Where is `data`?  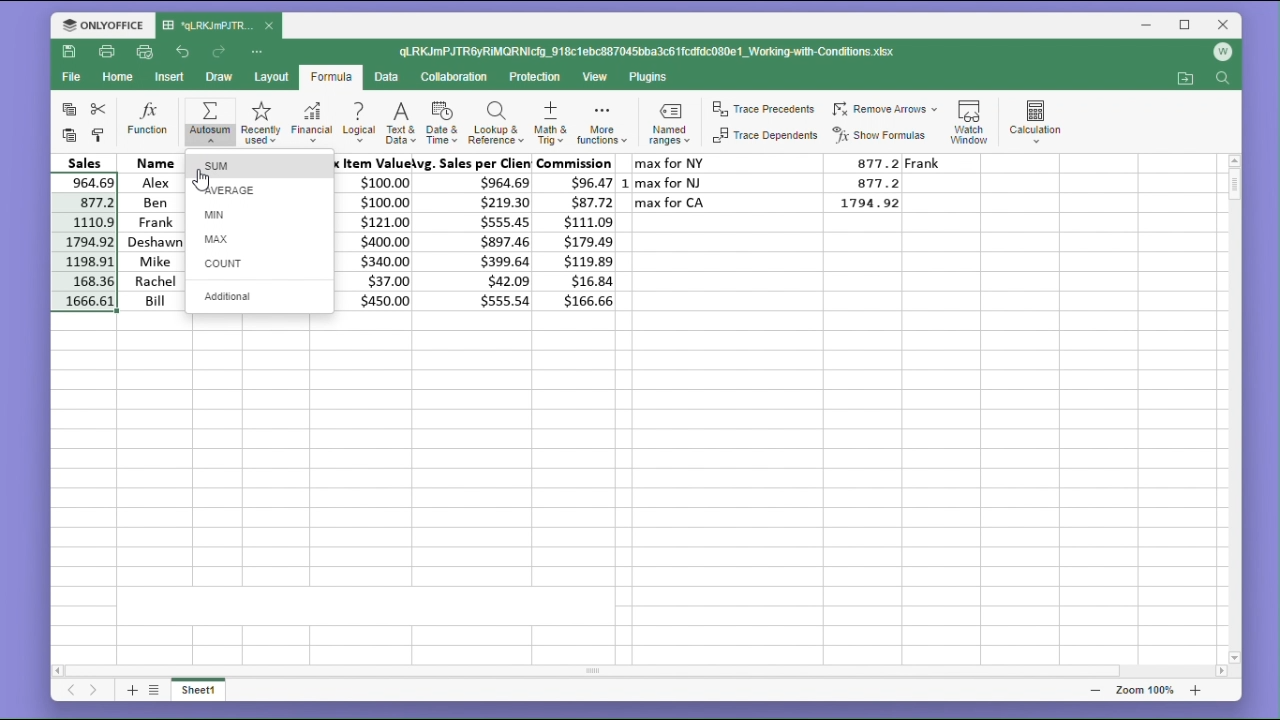 data is located at coordinates (390, 77).